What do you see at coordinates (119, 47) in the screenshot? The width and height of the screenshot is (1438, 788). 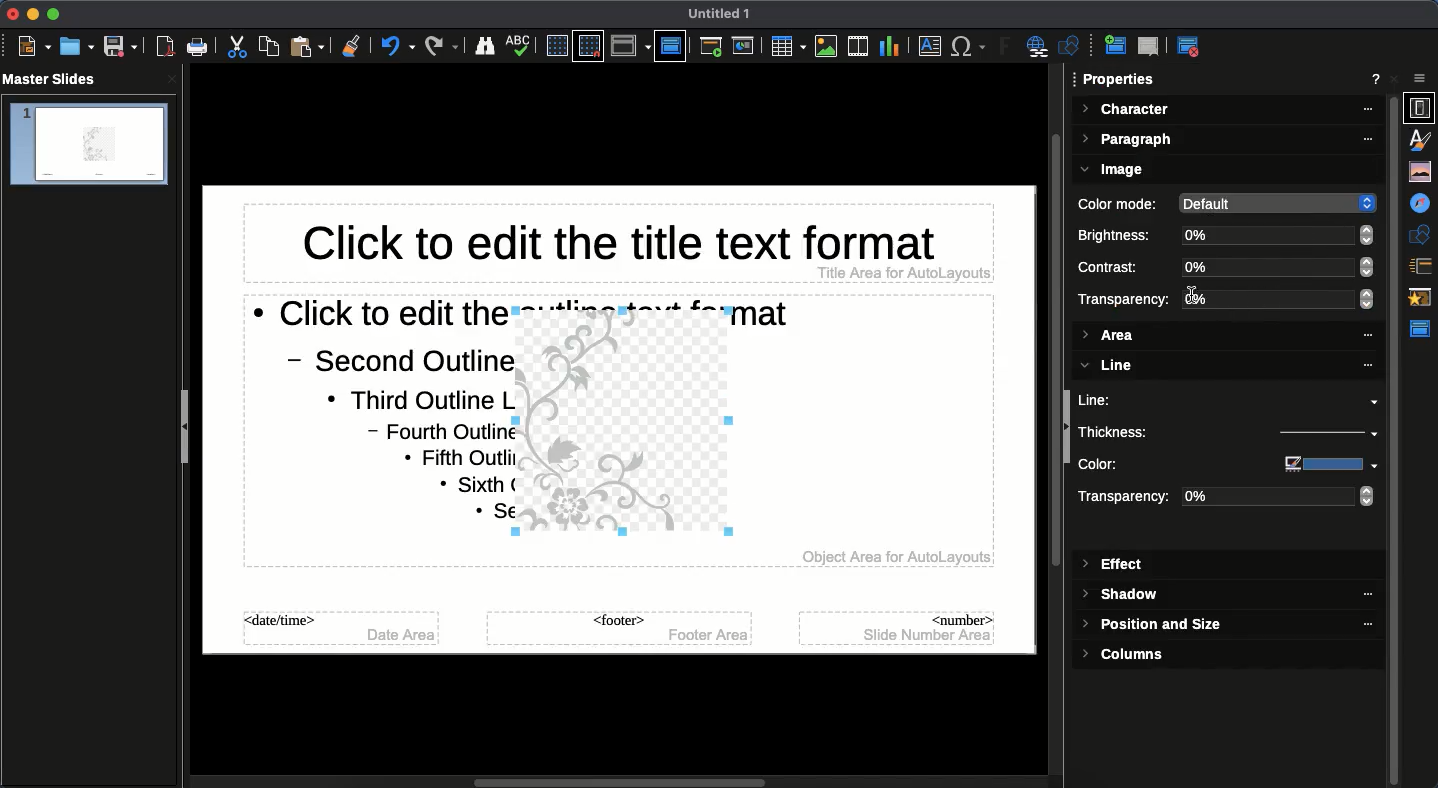 I see `Save` at bounding box center [119, 47].